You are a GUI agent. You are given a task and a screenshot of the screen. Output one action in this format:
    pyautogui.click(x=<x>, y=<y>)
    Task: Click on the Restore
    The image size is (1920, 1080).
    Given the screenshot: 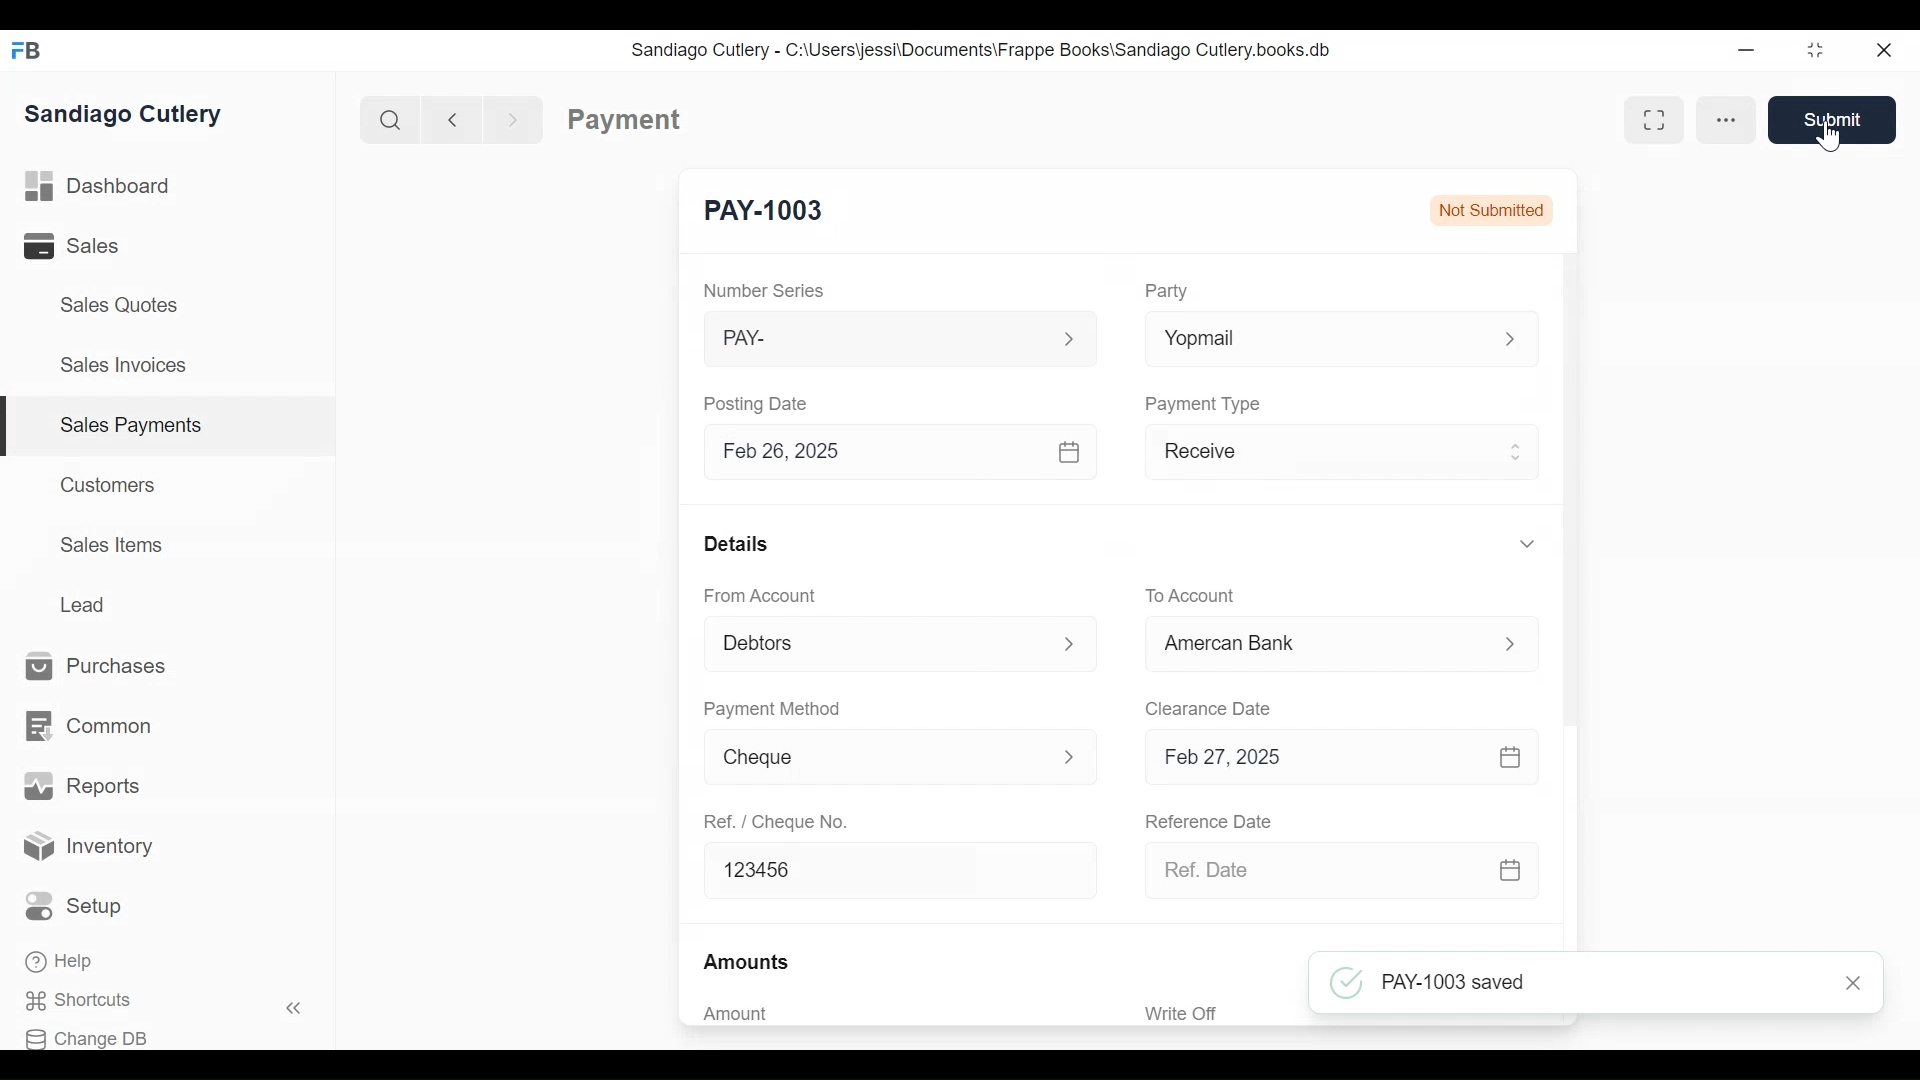 What is the action you would take?
    pyautogui.click(x=1815, y=52)
    